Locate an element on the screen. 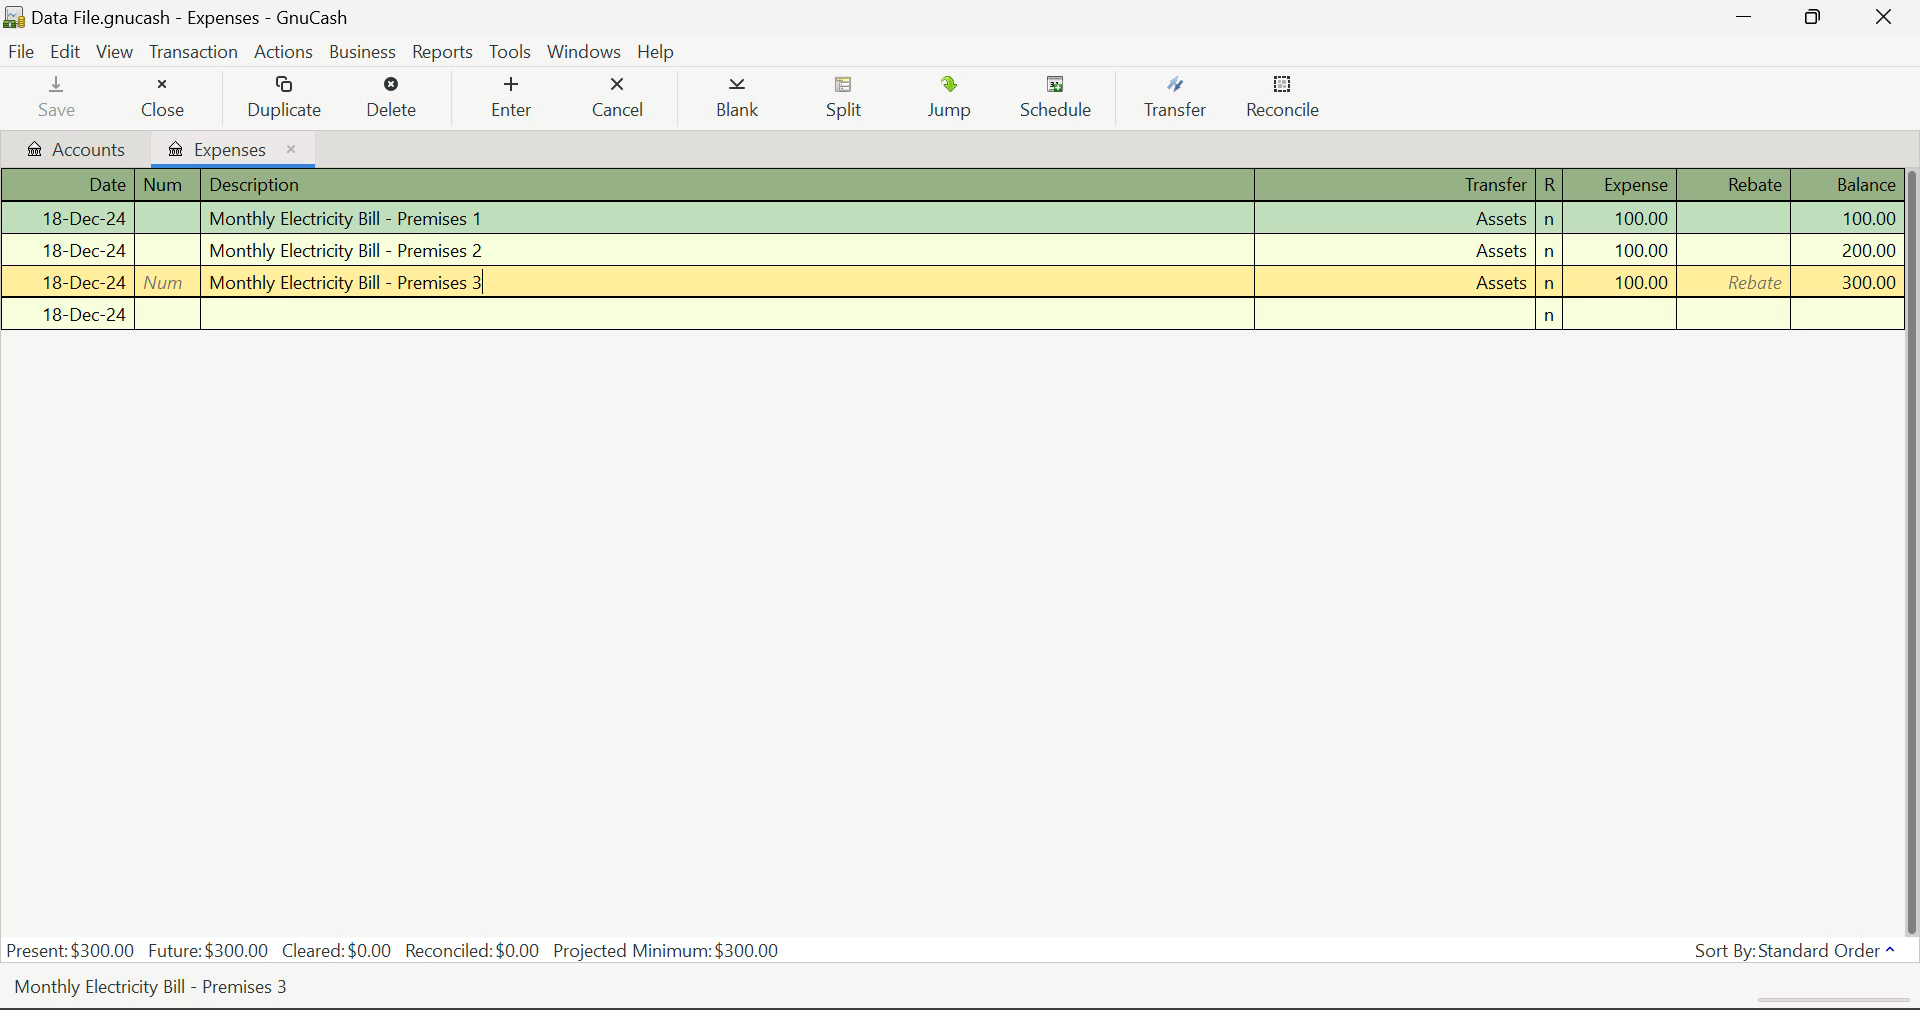 The height and width of the screenshot is (1010, 1920). Save is located at coordinates (62, 99).